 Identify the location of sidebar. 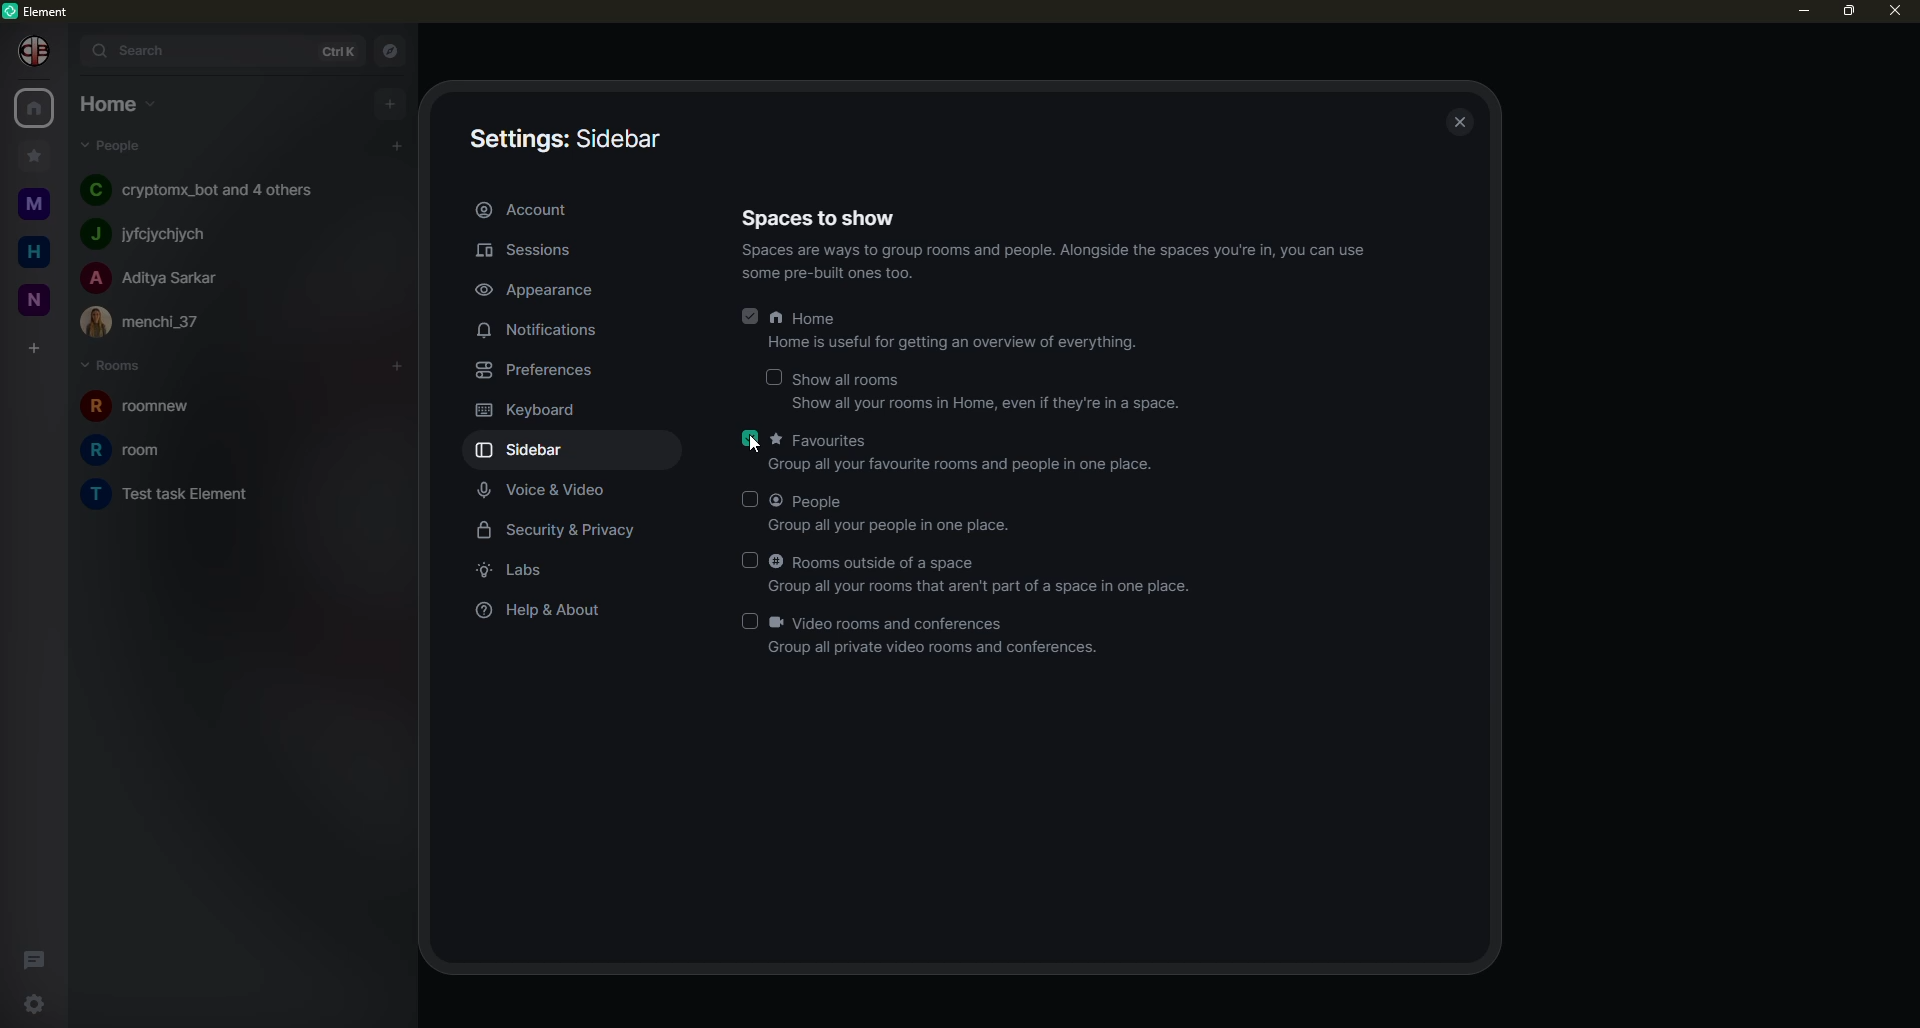
(540, 451).